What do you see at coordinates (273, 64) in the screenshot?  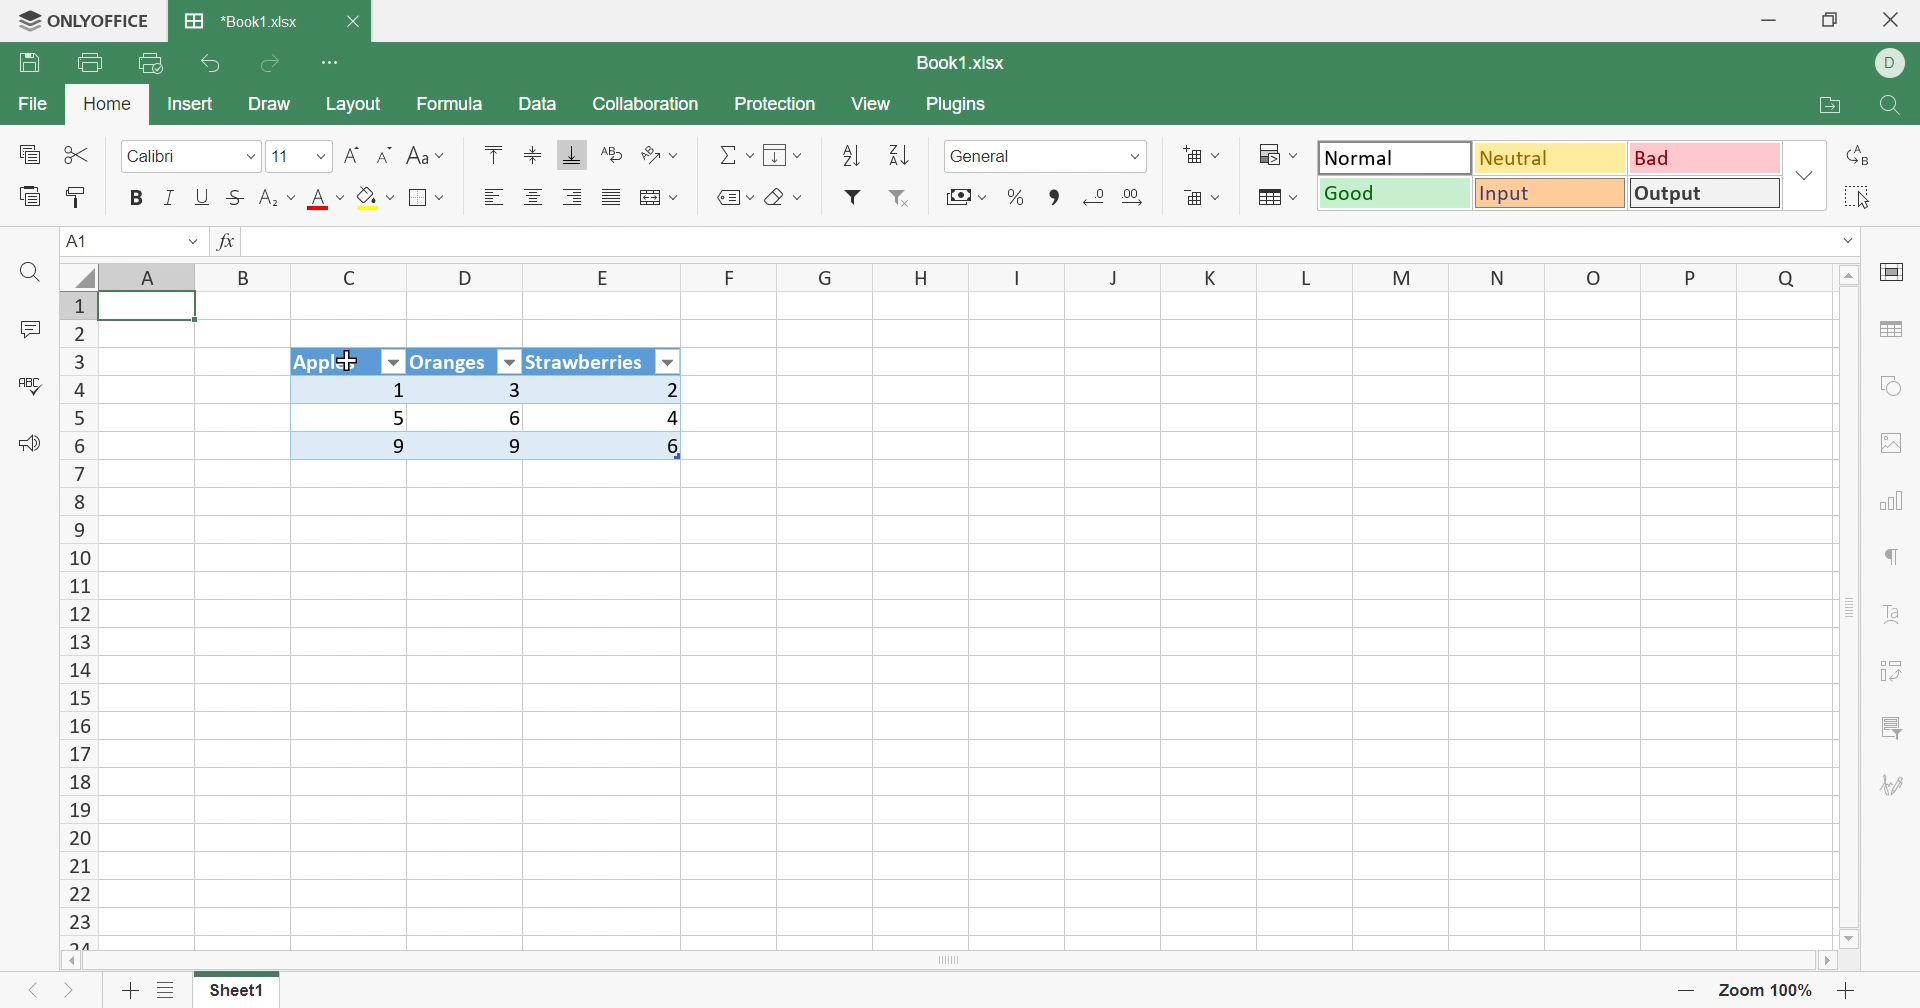 I see `Redo` at bounding box center [273, 64].